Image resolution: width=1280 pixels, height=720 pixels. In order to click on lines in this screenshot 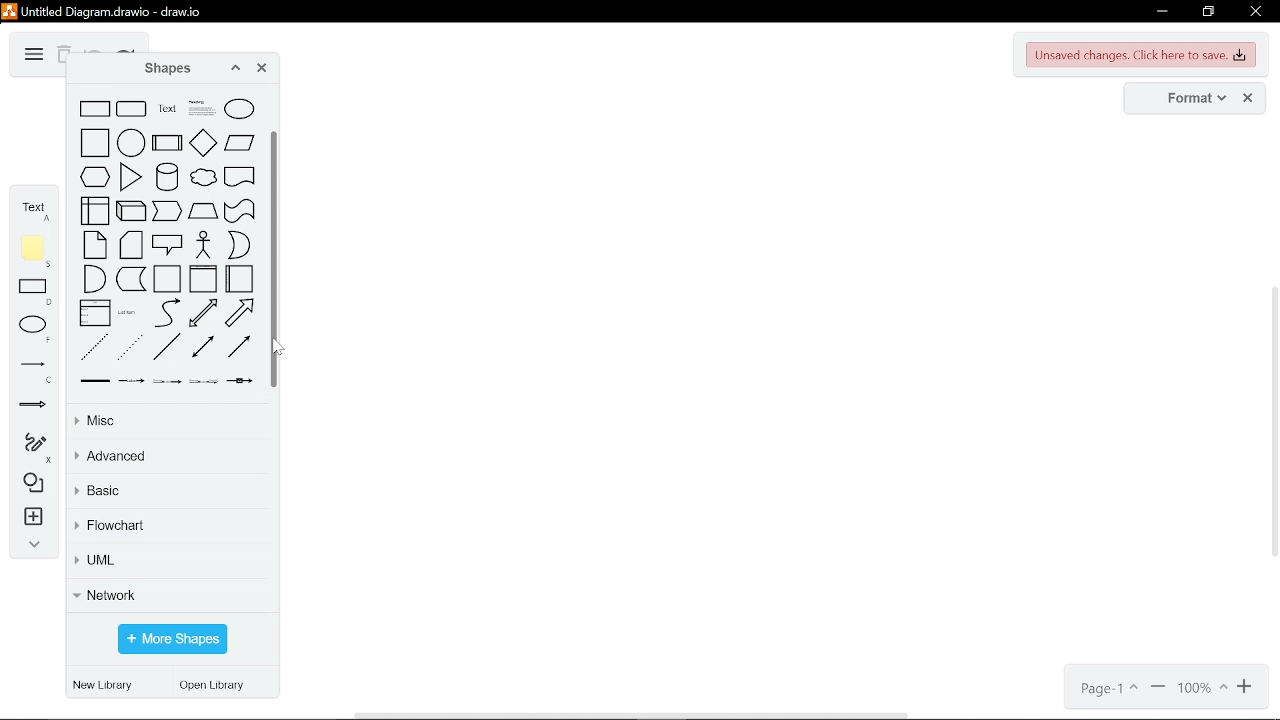, I will do `click(33, 371)`.